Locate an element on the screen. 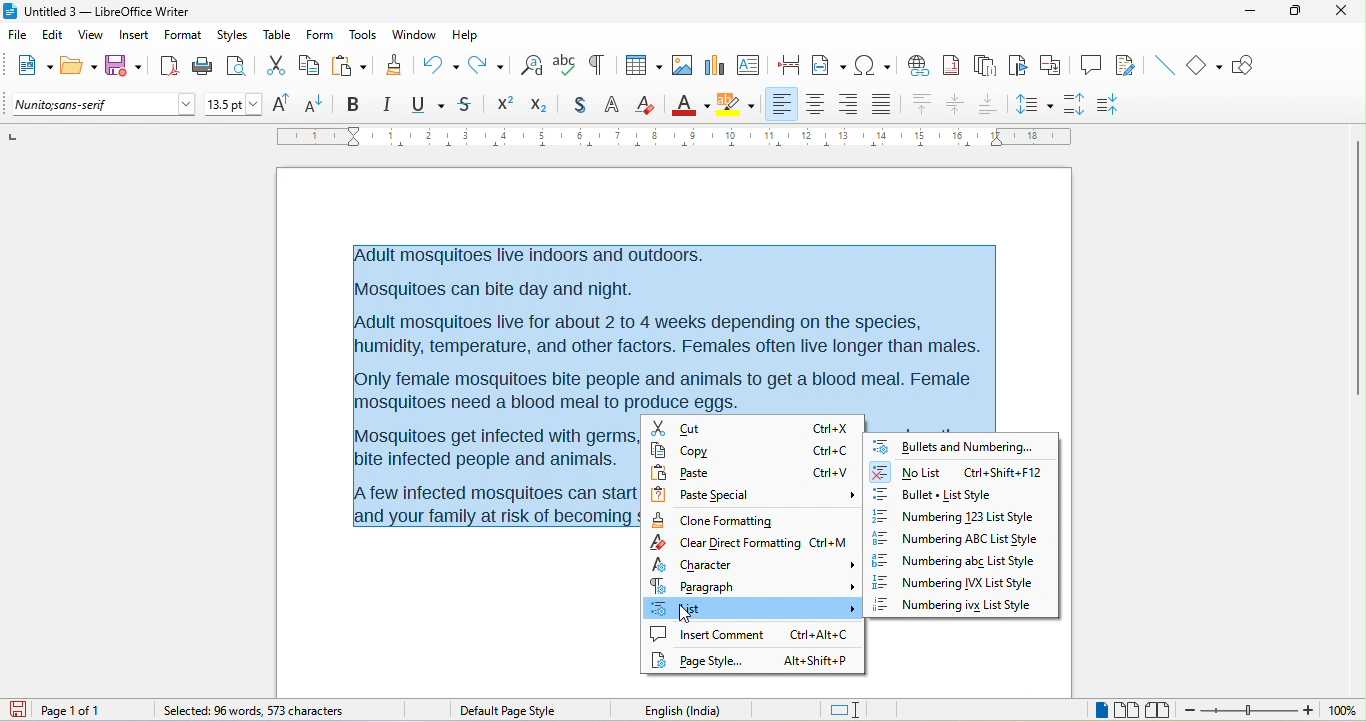 Image resolution: width=1366 pixels, height=722 pixels. shadow is located at coordinates (573, 106).